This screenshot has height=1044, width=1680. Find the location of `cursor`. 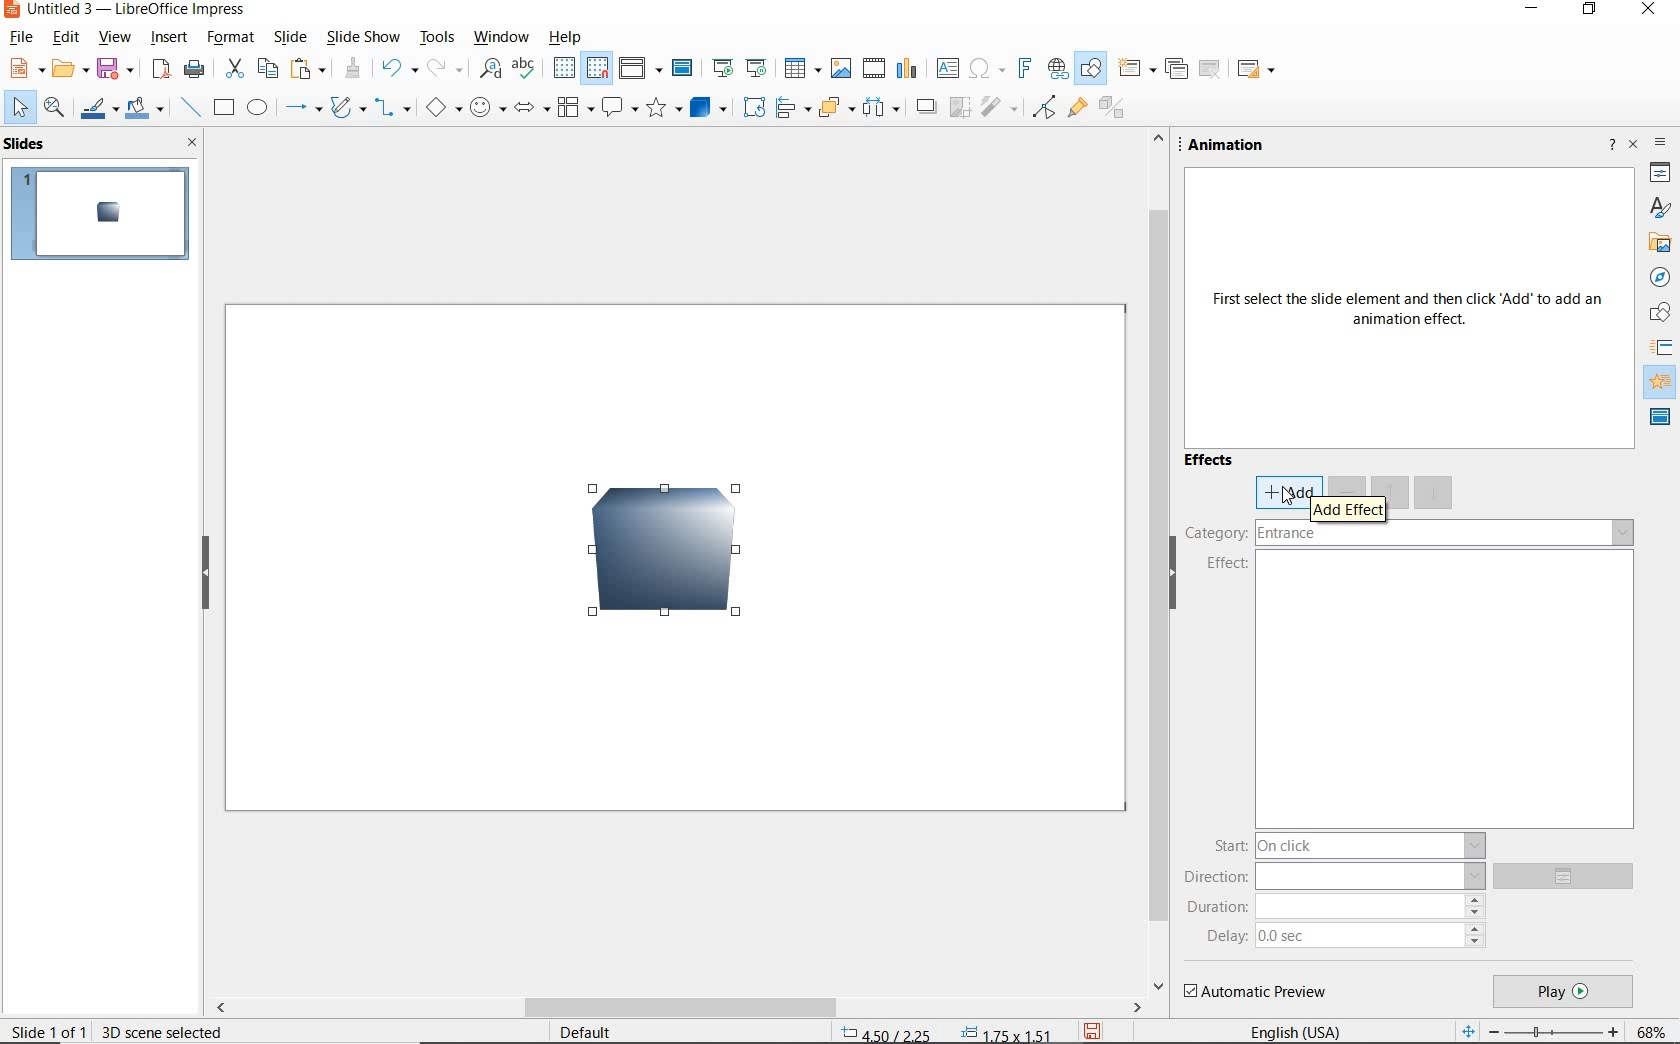

cursor is located at coordinates (1286, 495).